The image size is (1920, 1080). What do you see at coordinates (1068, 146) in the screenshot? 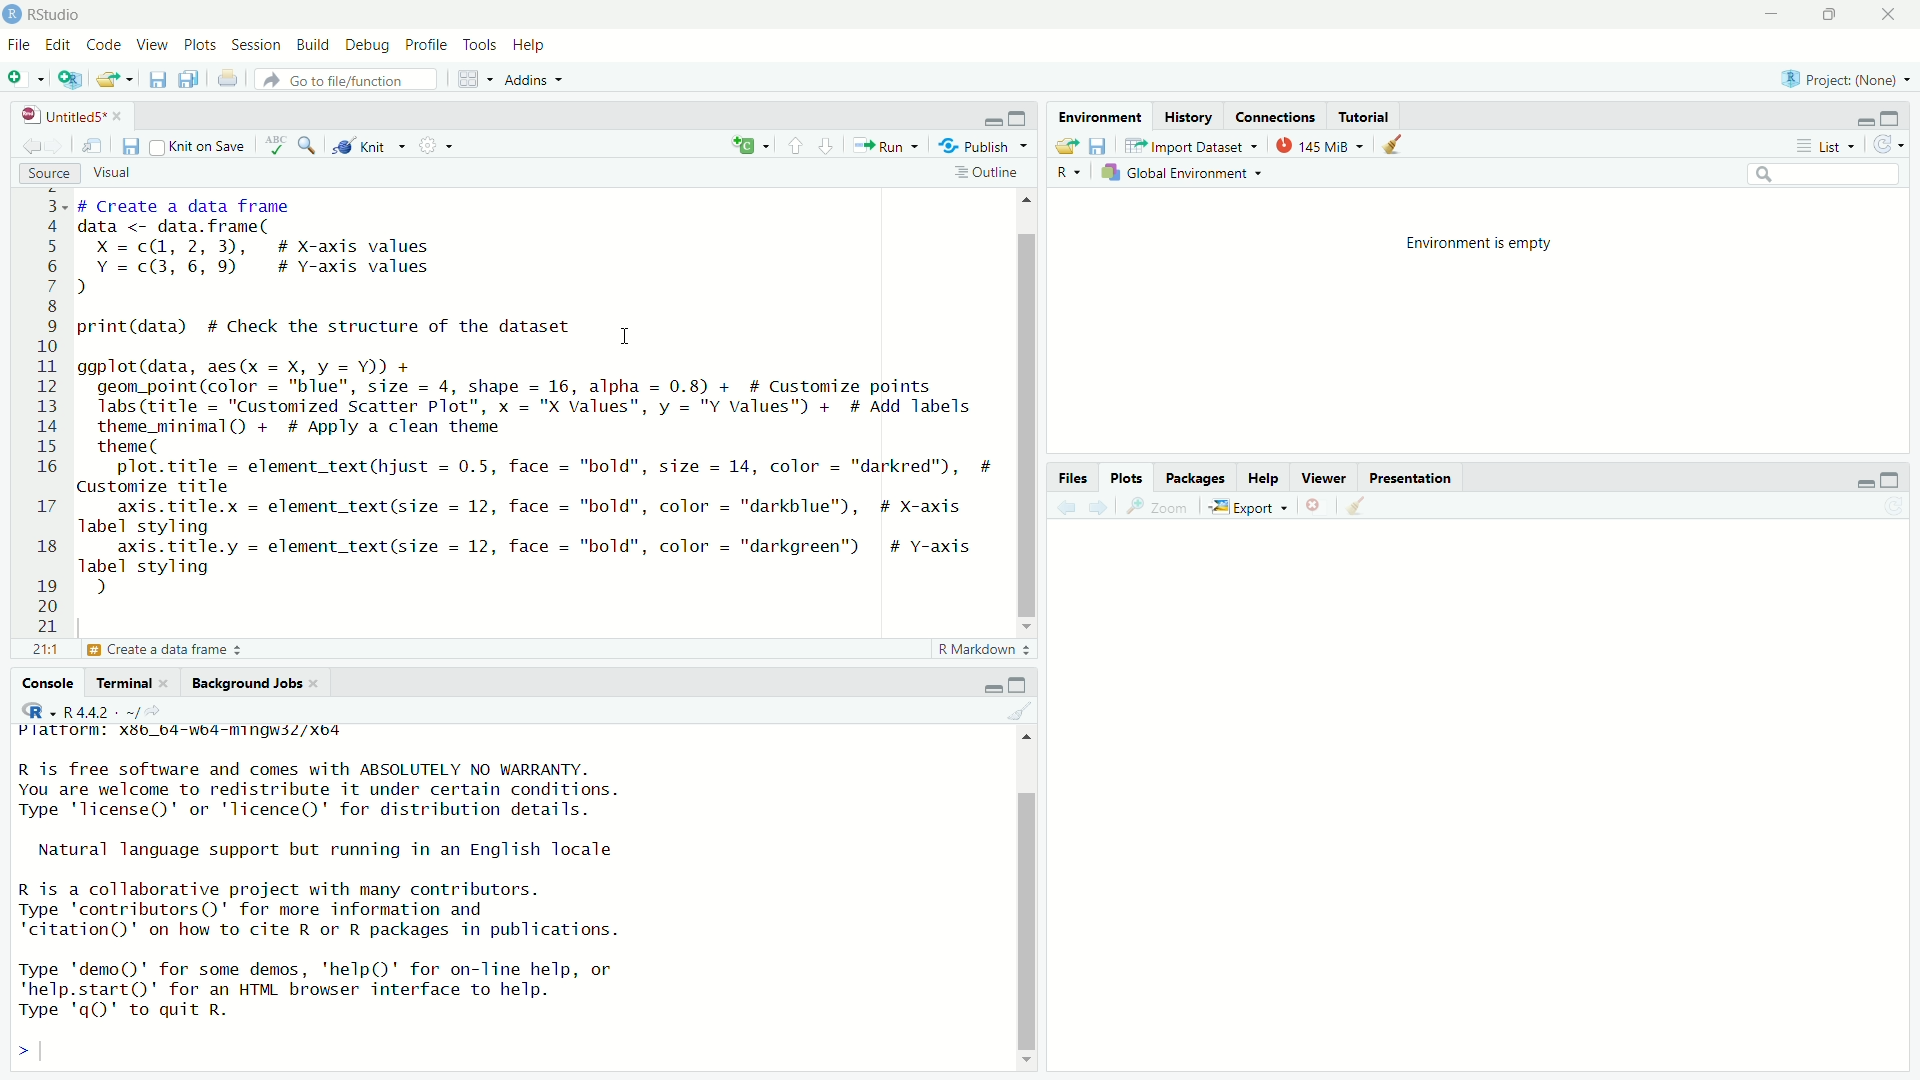
I see `Load Workspace` at bounding box center [1068, 146].